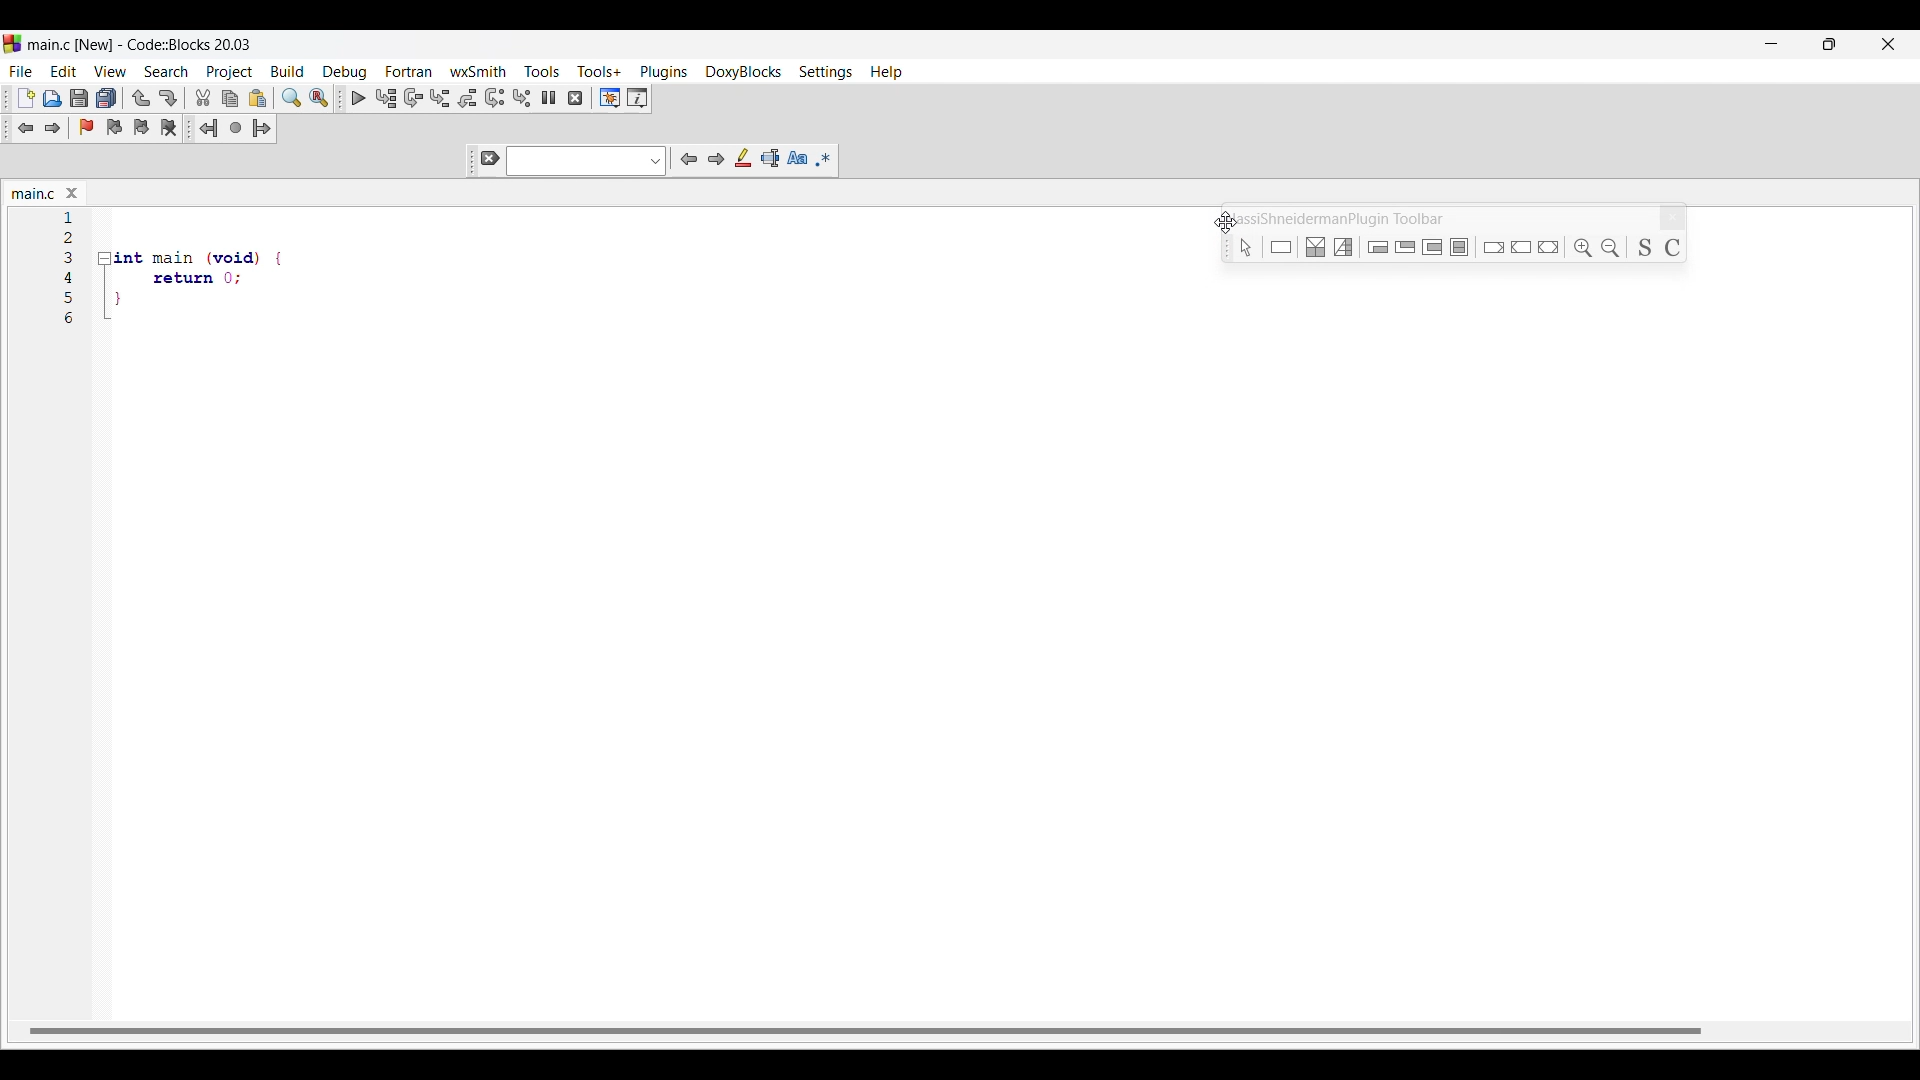 The width and height of the screenshot is (1920, 1080). Describe the element at coordinates (770, 158) in the screenshot. I see `Selected text` at that location.